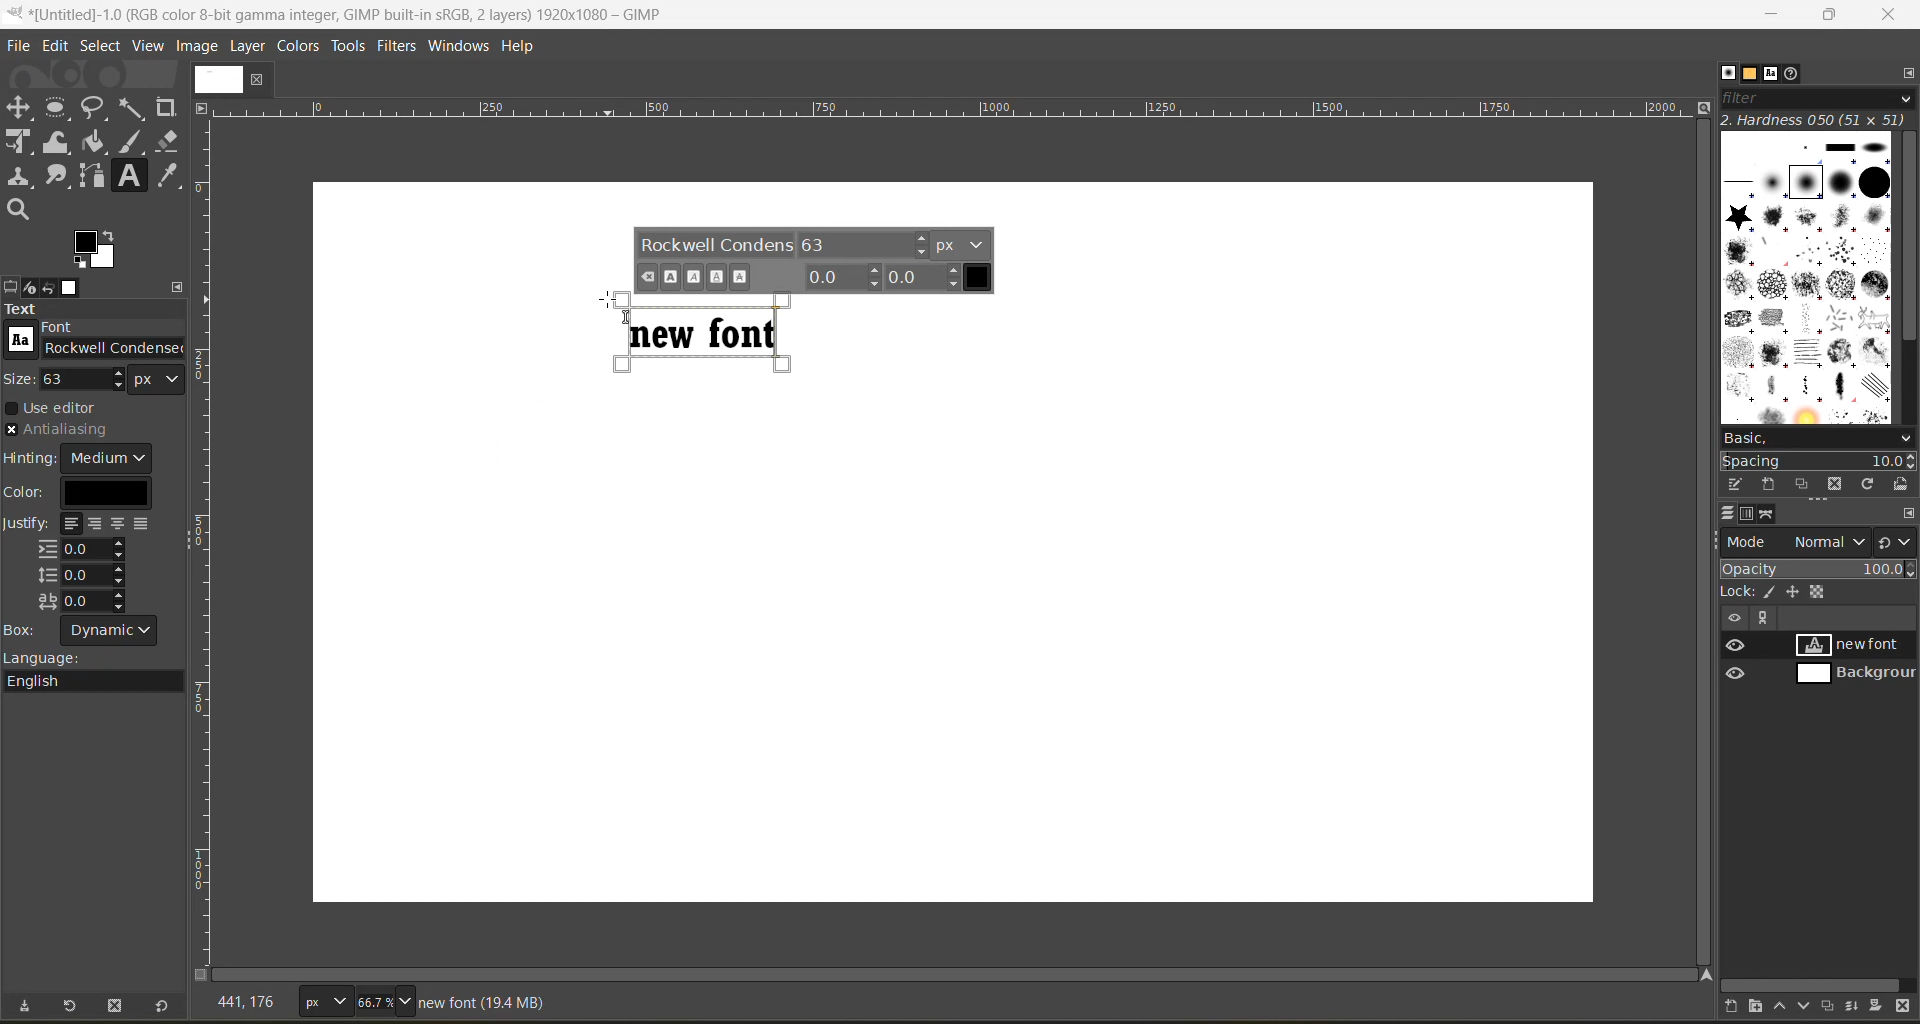  I want to click on create a new layer group, so click(1758, 1007).